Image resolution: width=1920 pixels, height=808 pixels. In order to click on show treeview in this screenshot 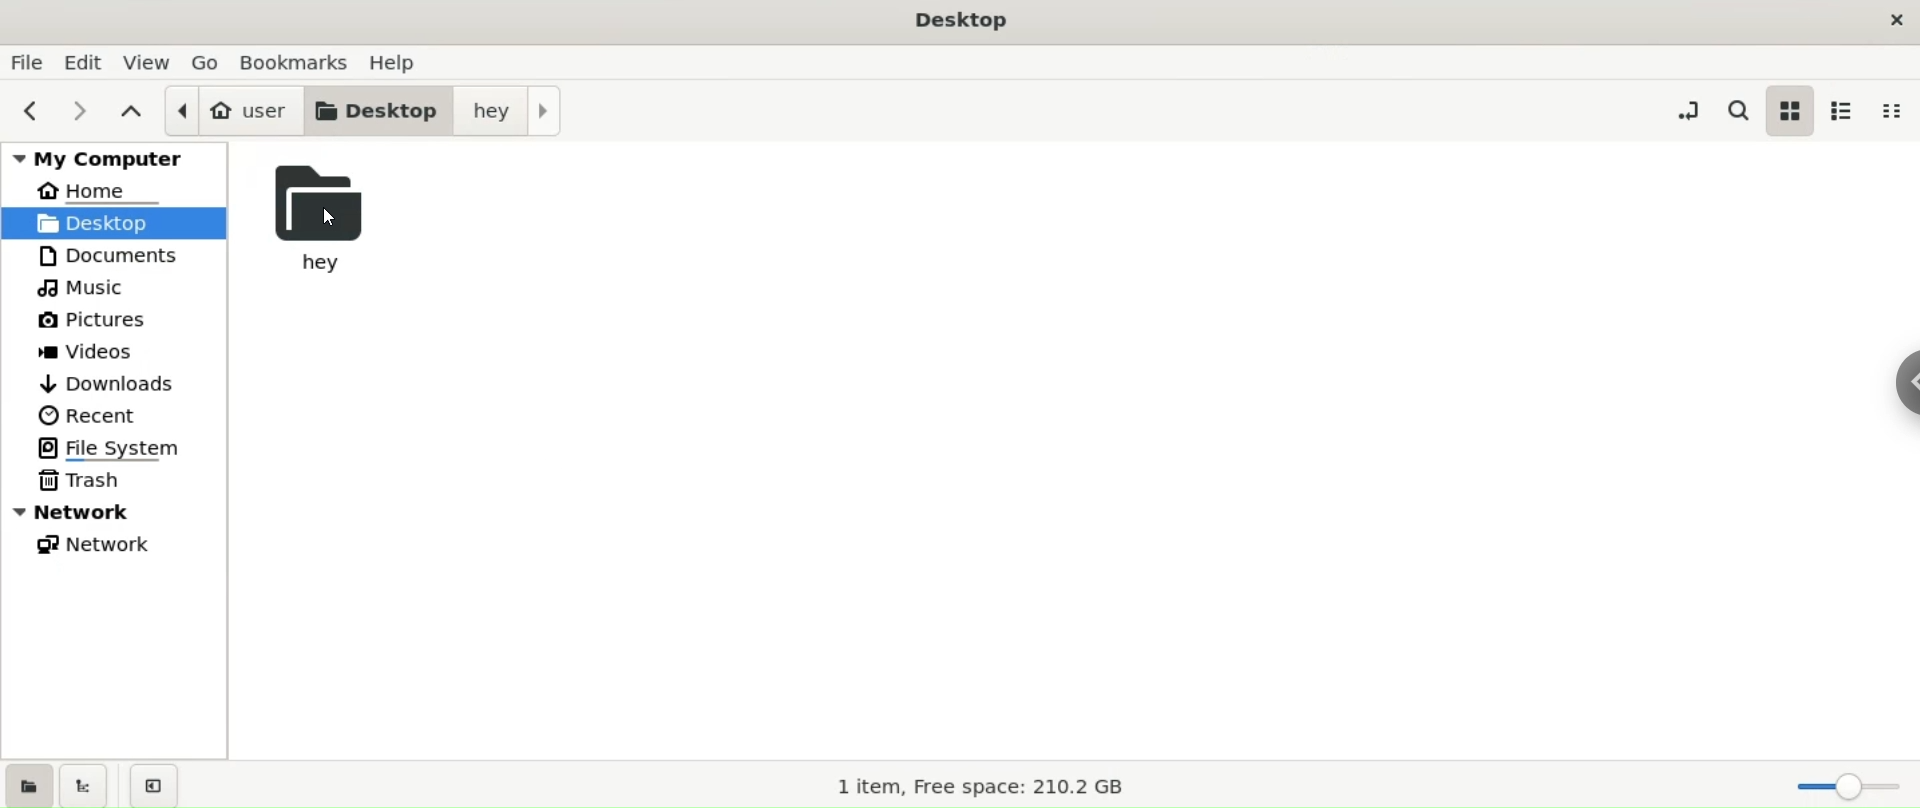, I will do `click(87, 784)`.